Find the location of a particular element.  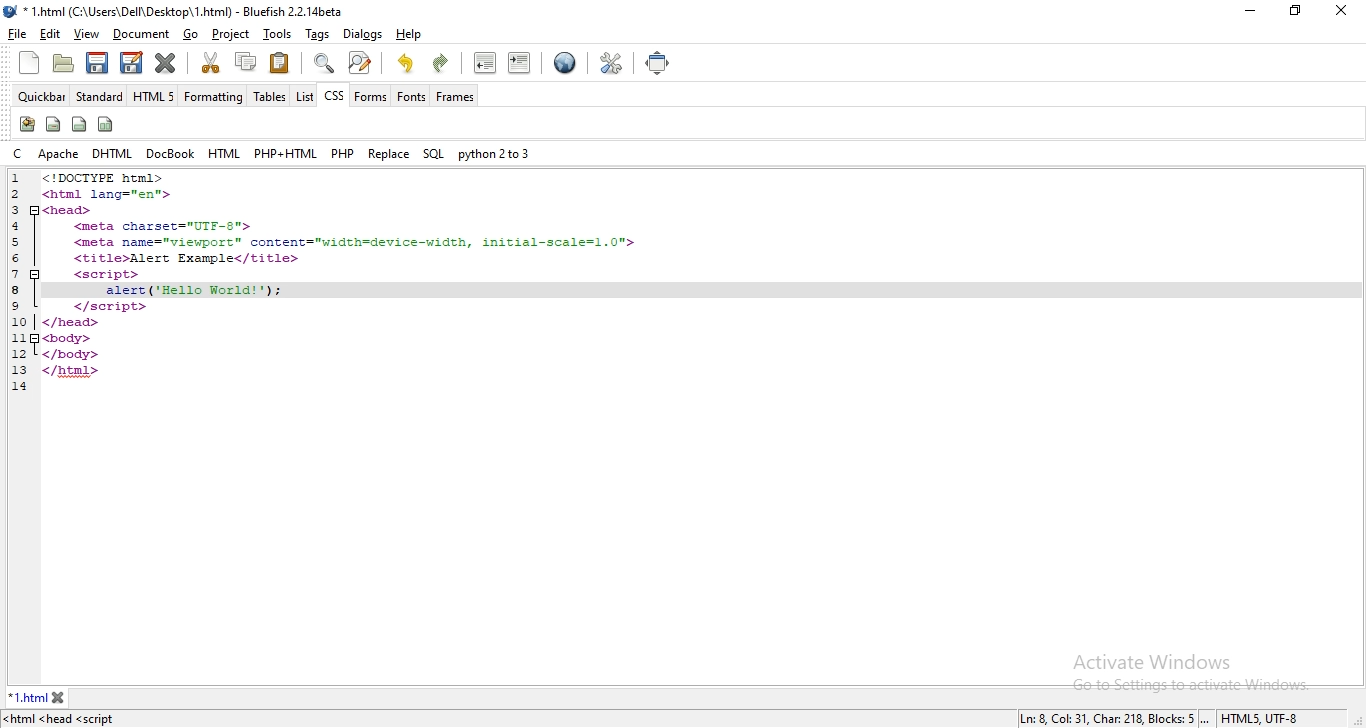

go is located at coordinates (191, 35).